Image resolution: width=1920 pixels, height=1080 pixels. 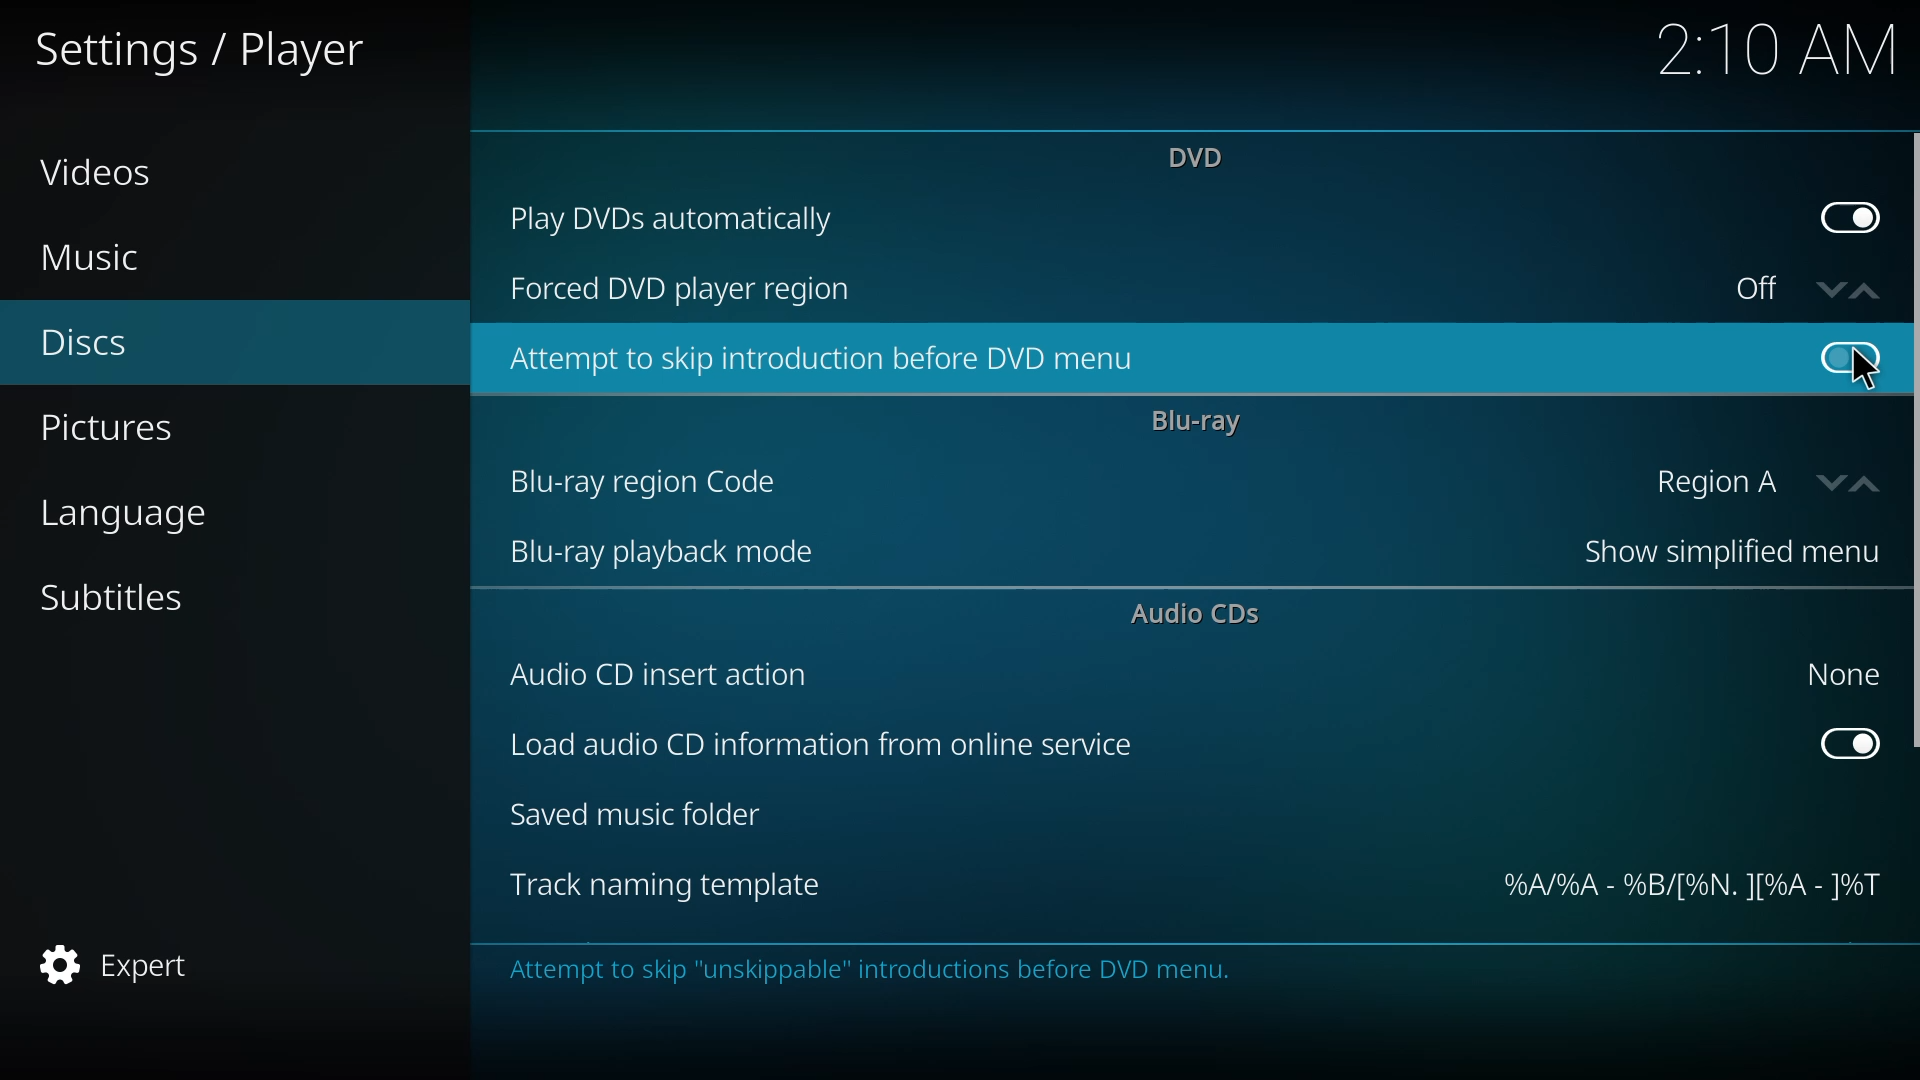 I want to click on pictures, so click(x=120, y=427).